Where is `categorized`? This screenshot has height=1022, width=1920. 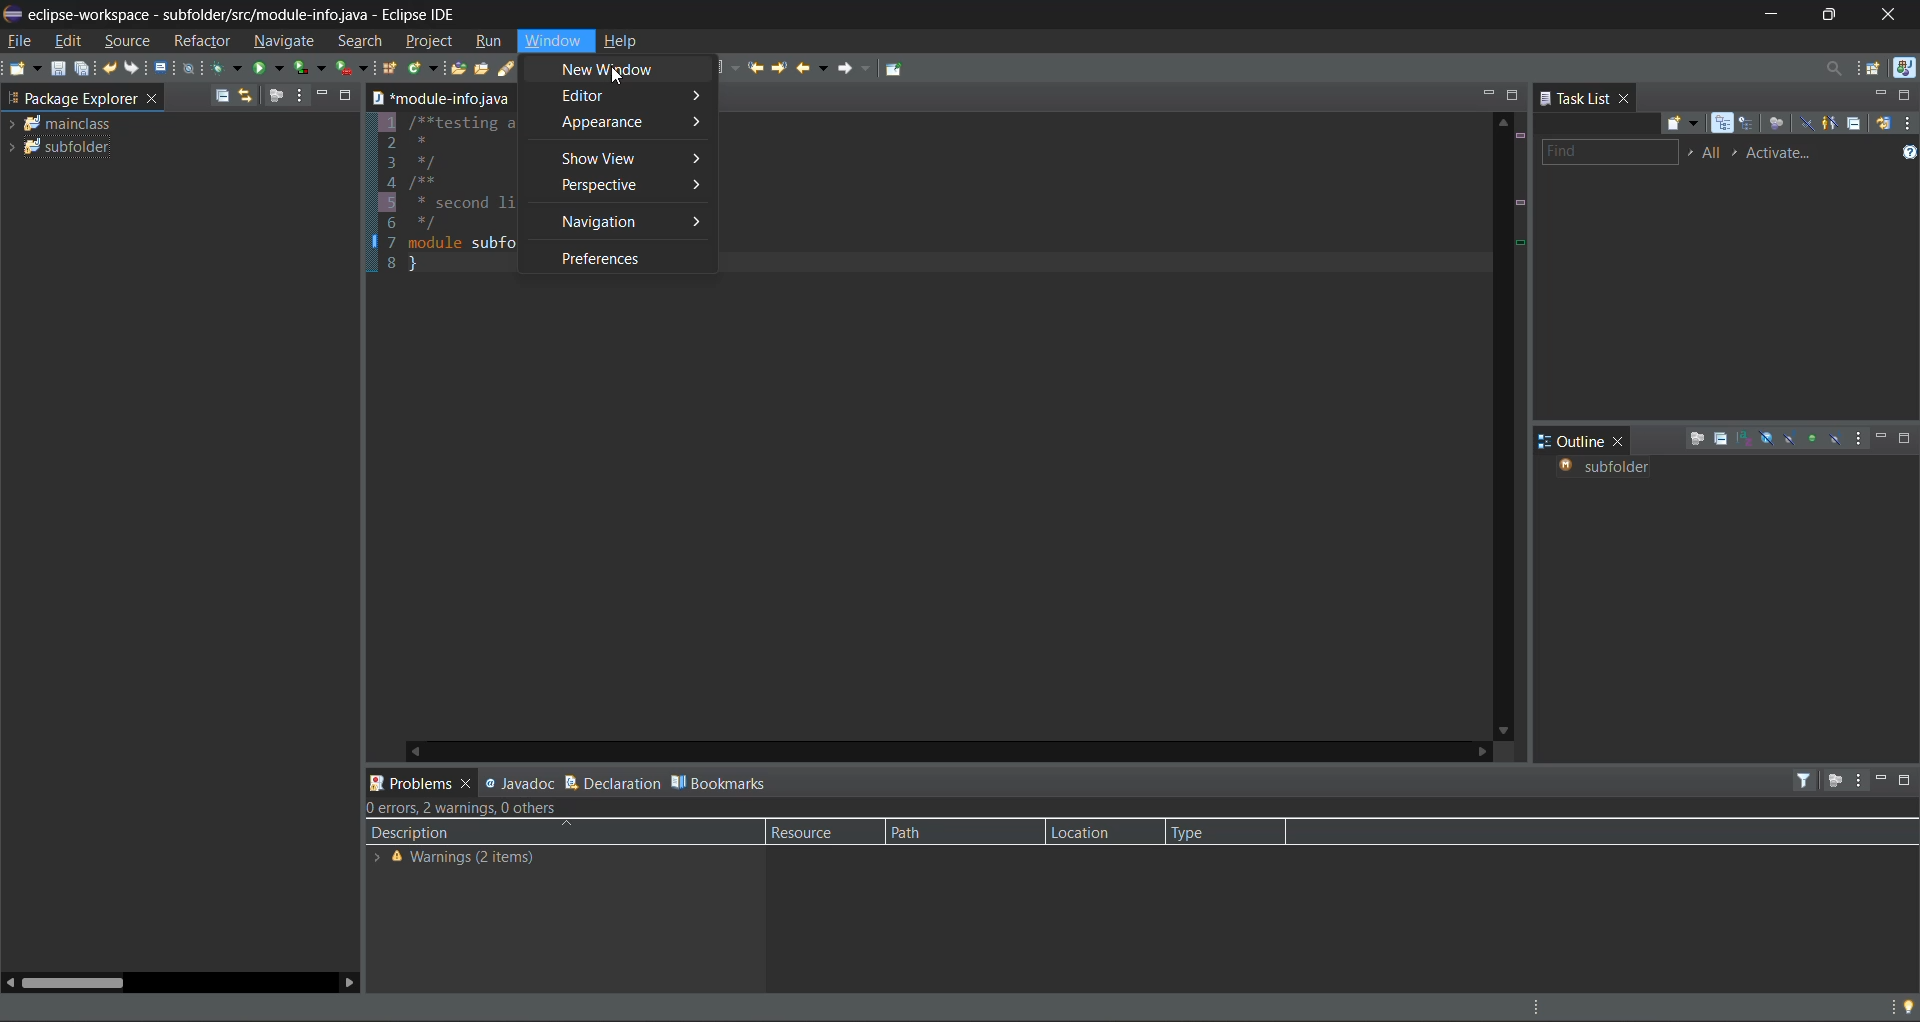 categorized is located at coordinates (1725, 124).